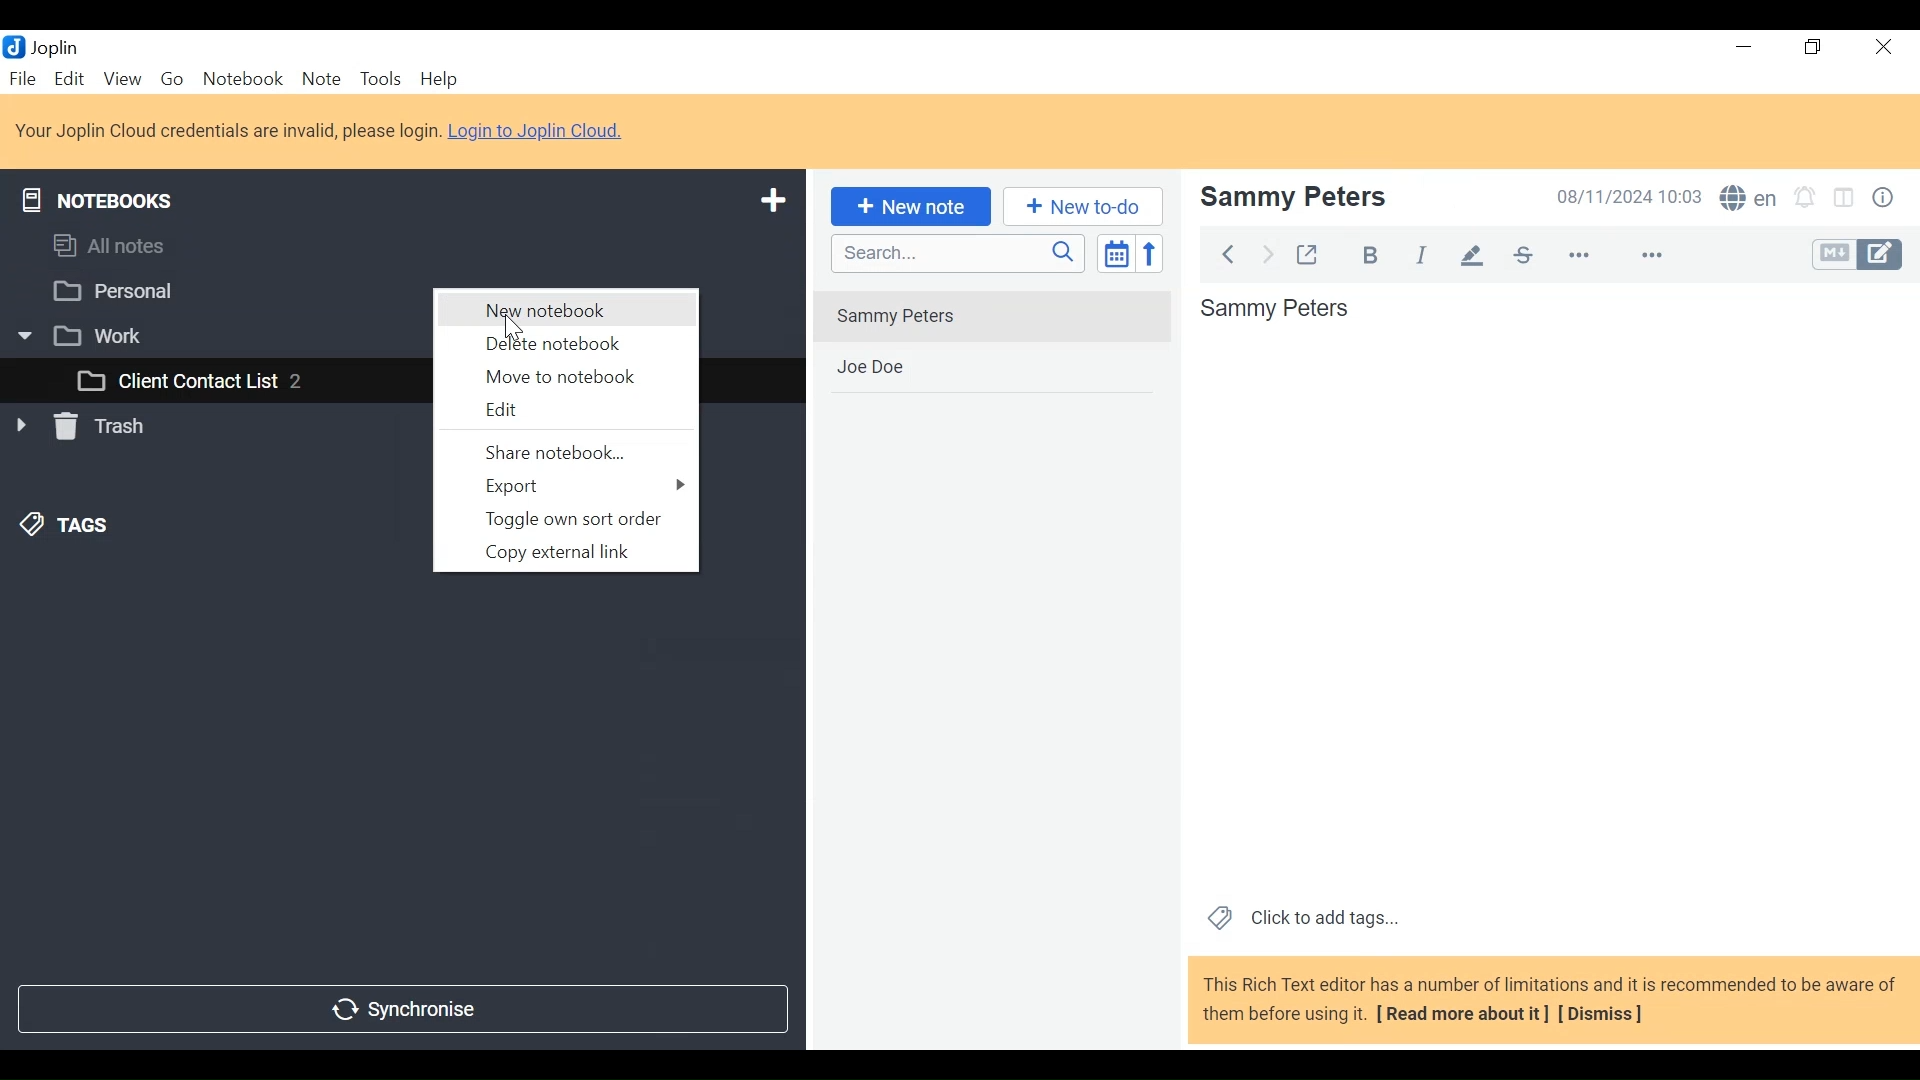 The width and height of the screenshot is (1920, 1080). I want to click on Reverse sort order, so click(1150, 254).